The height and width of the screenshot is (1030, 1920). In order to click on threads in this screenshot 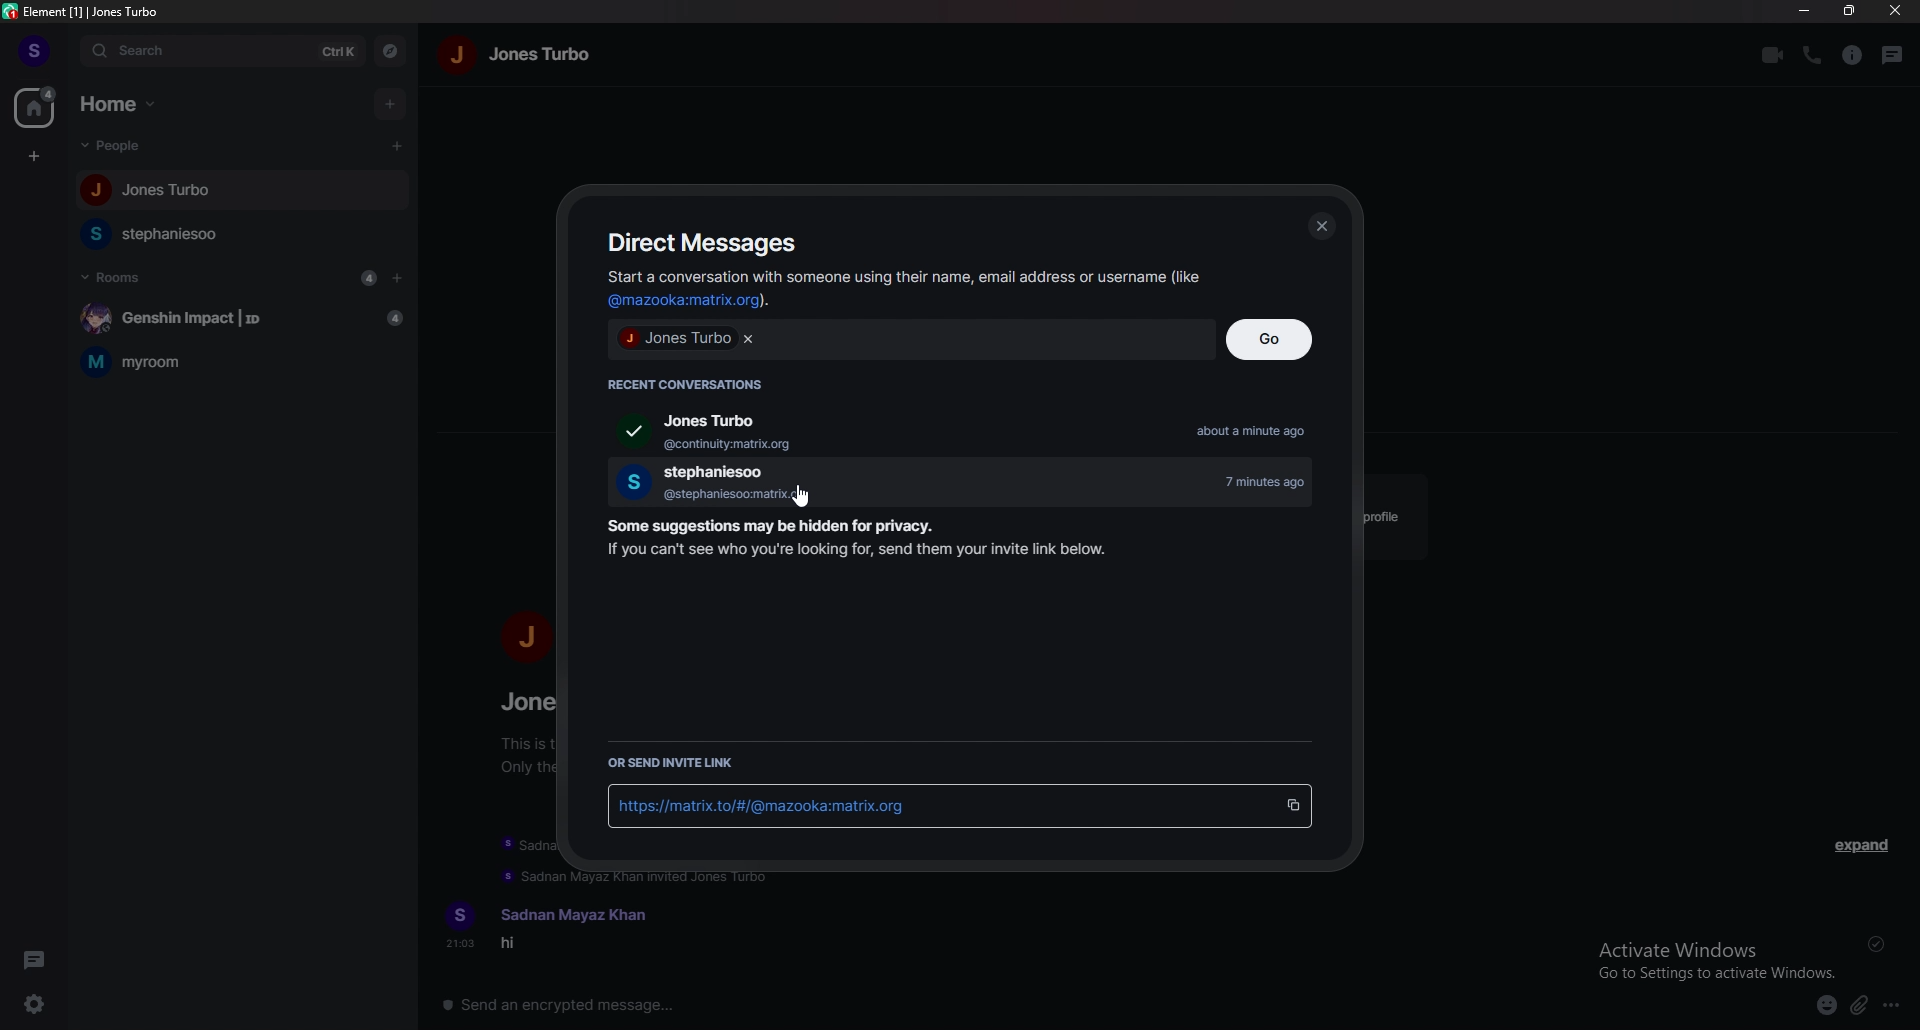, I will do `click(1893, 56)`.